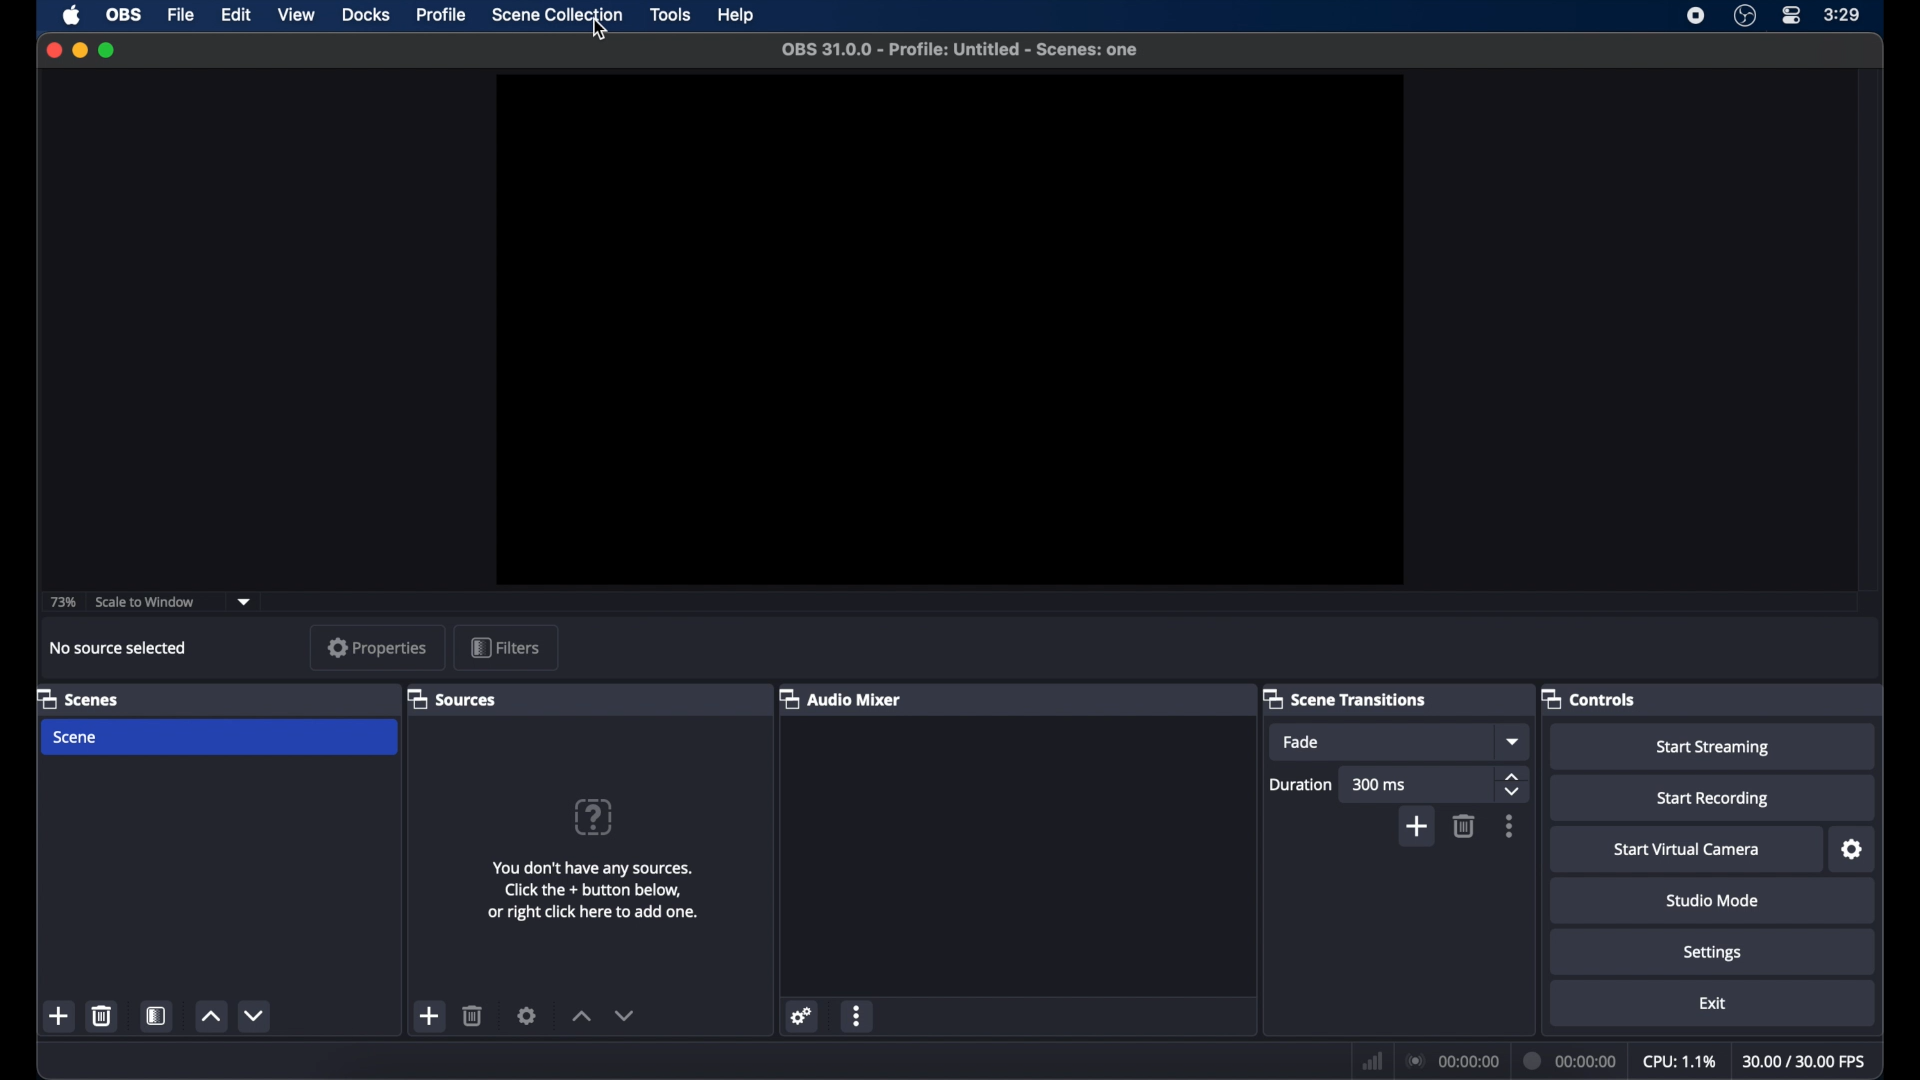 The image size is (1920, 1080). What do you see at coordinates (154, 1016) in the screenshot?
I see `open scene filter` at bounding box center [154, 1016].